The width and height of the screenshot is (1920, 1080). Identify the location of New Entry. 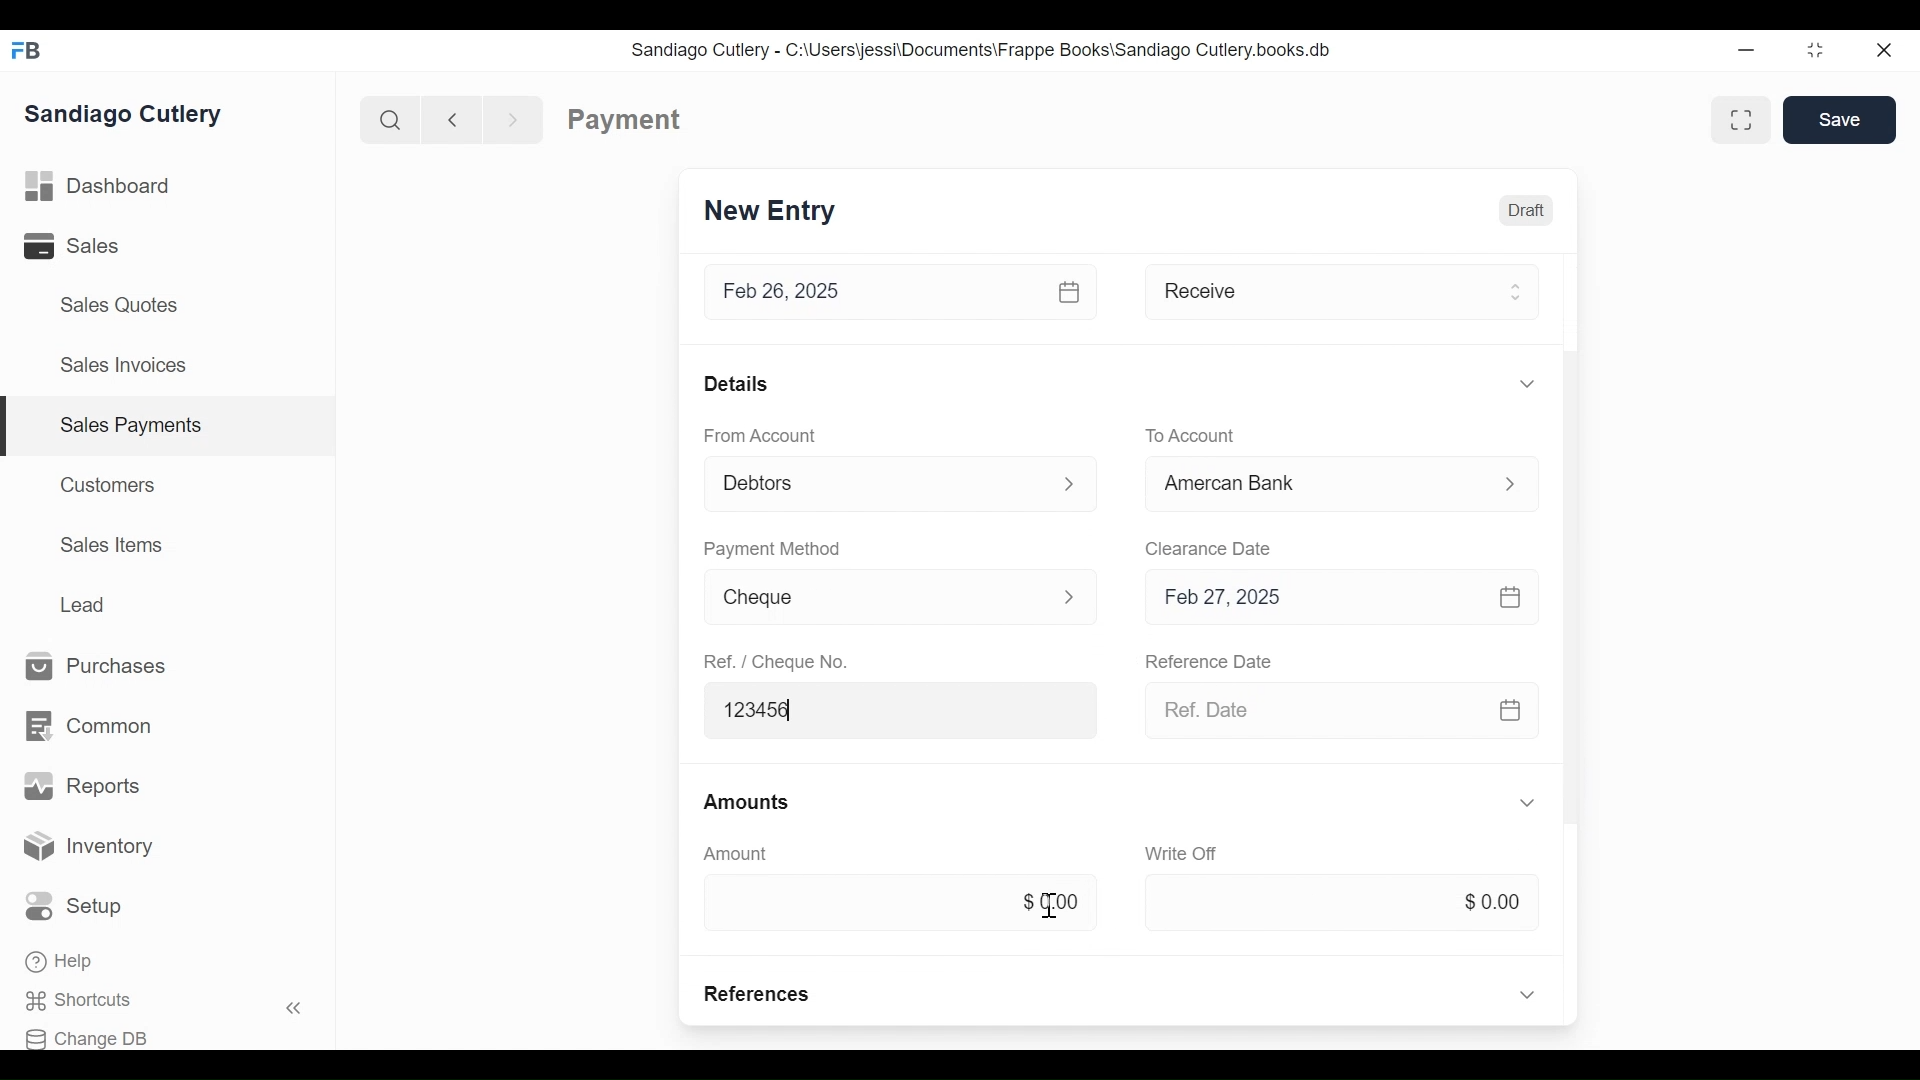
(770, 212).